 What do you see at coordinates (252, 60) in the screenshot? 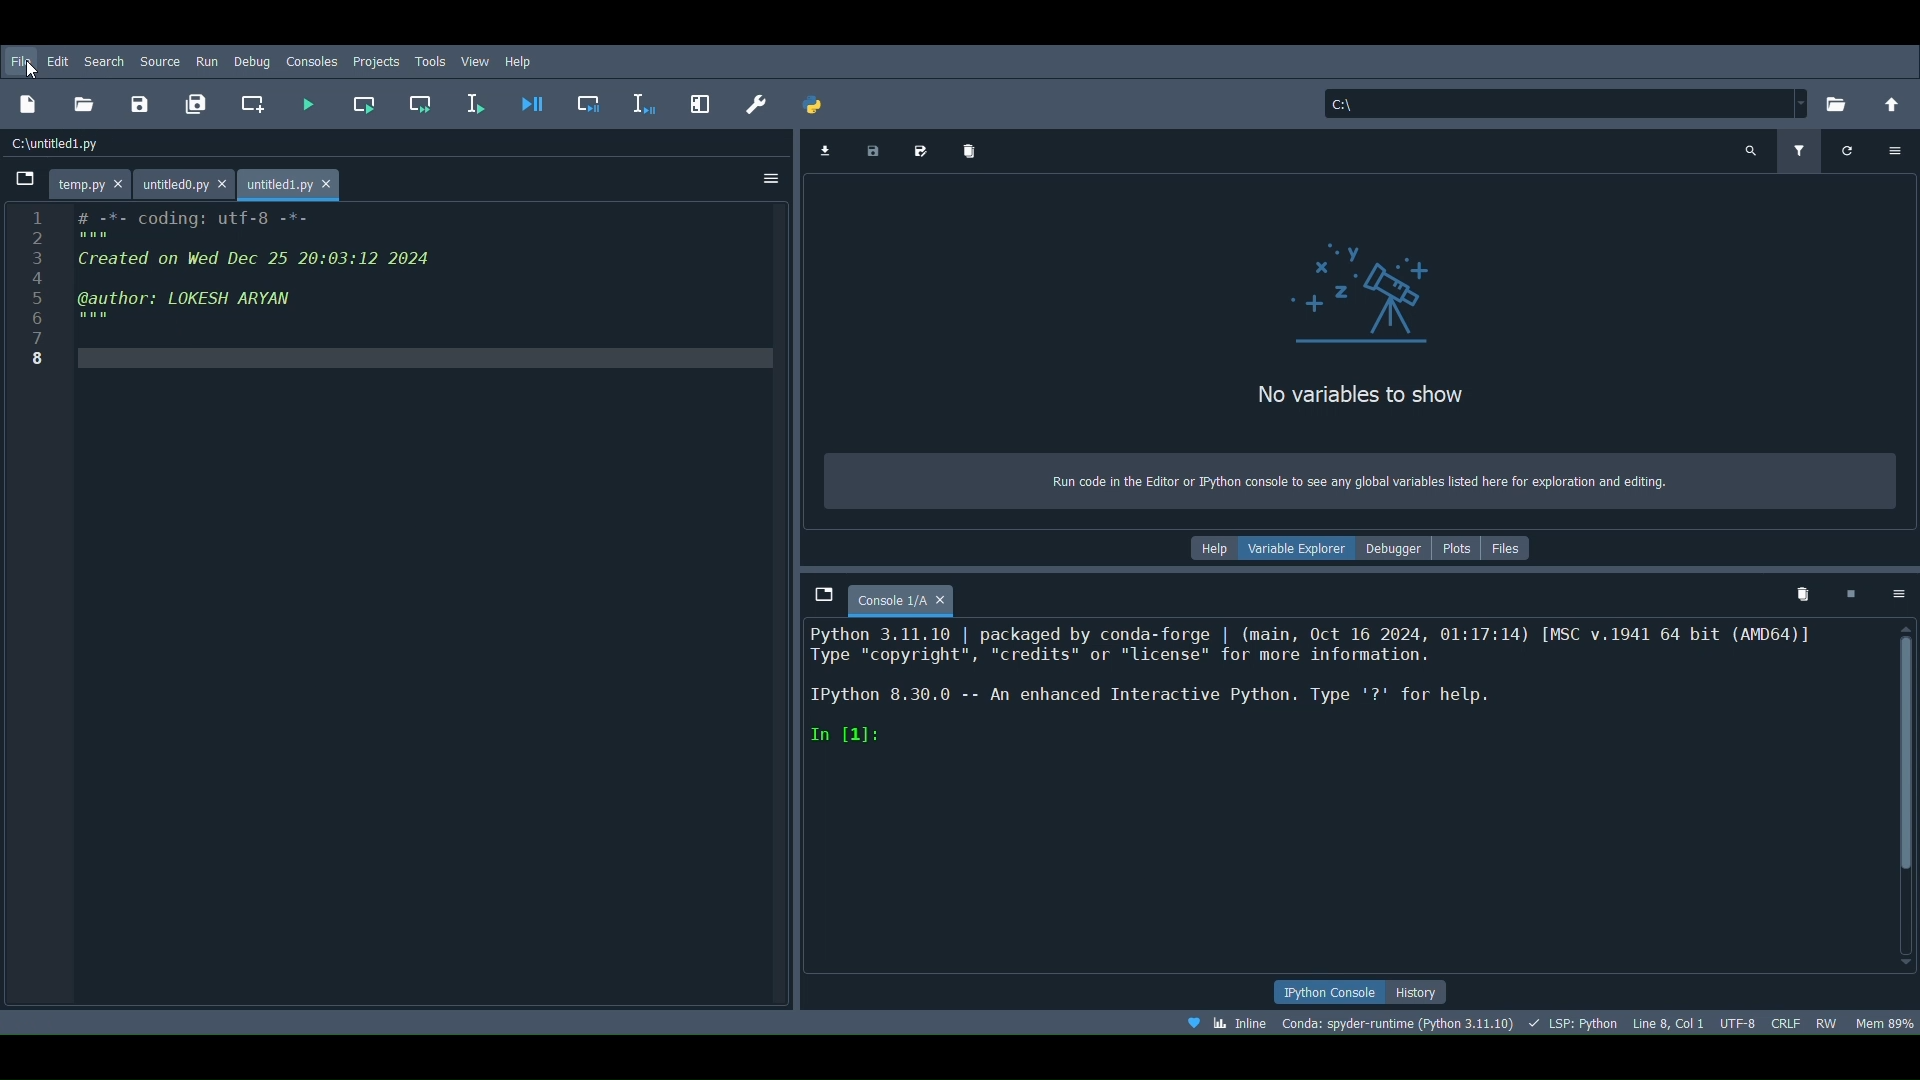
I see `Debug` at bounding box center [252, 60].